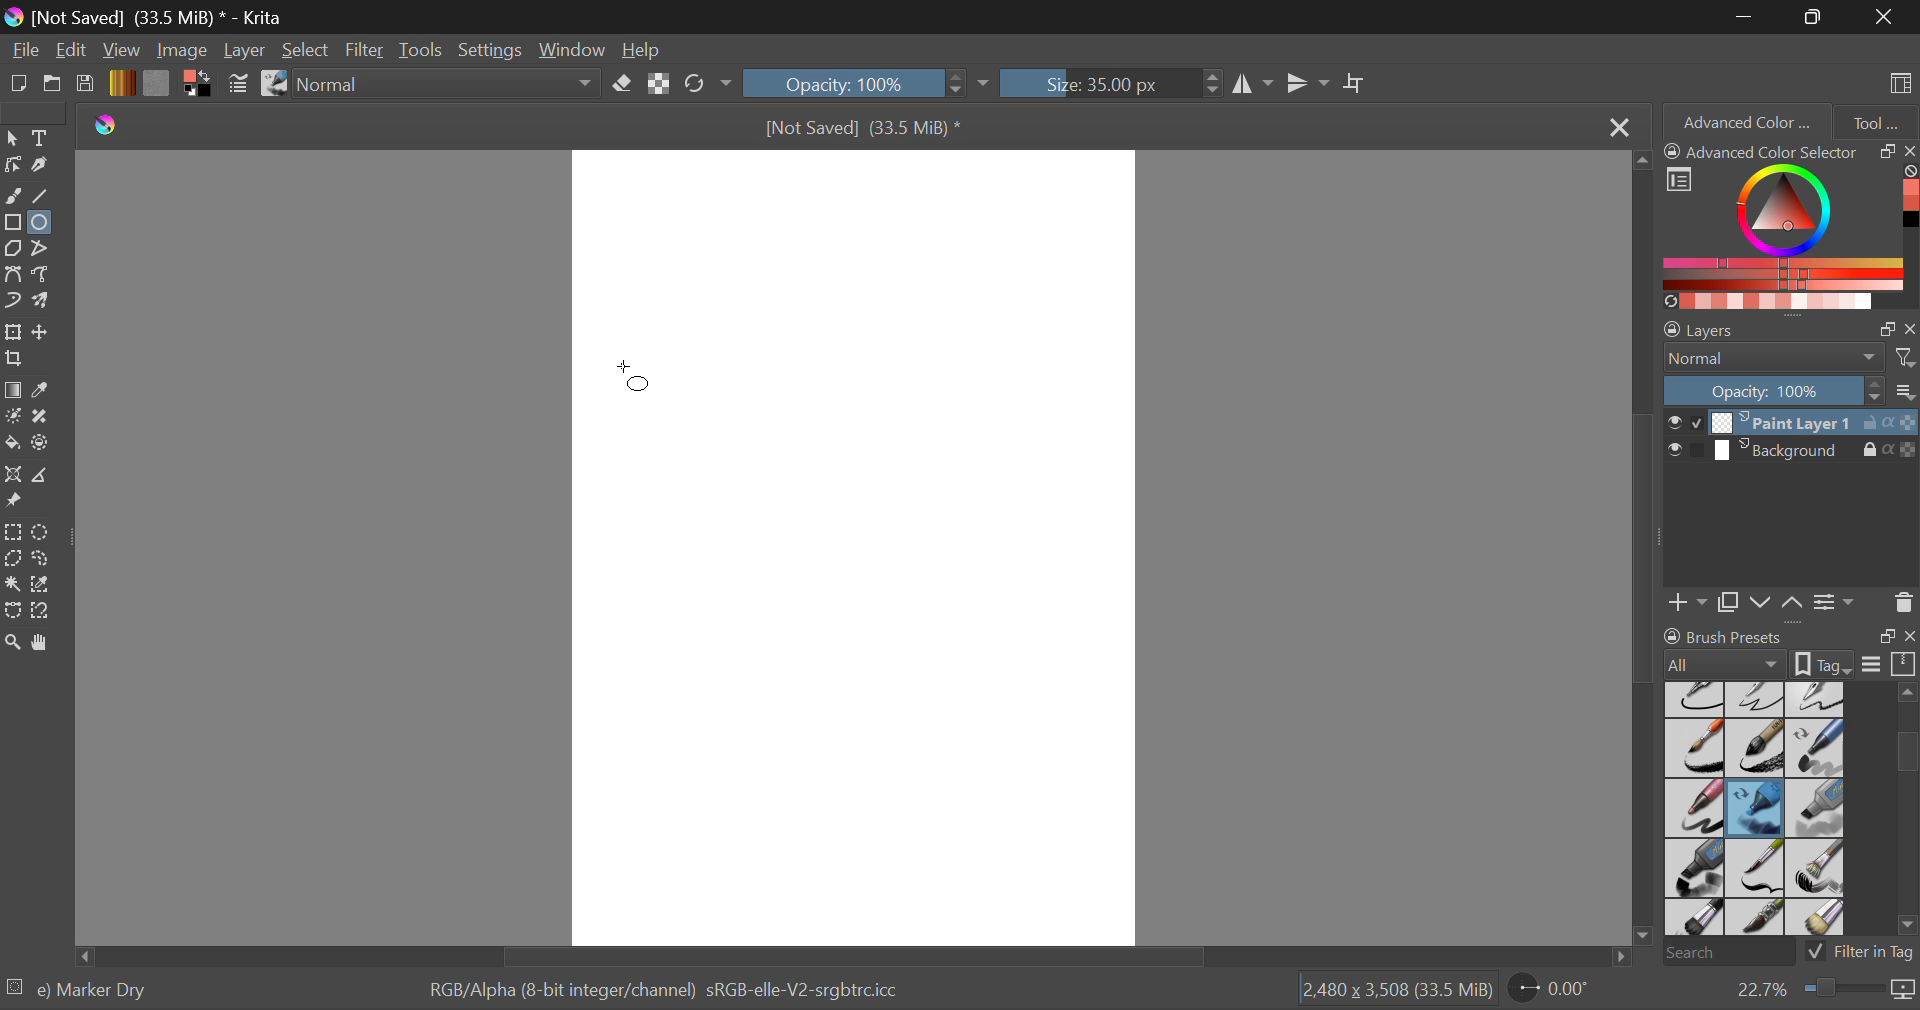 This screenshot has height=1010, width=1920. I want to click on Birstles-5 Plain, so click(1820, 919).